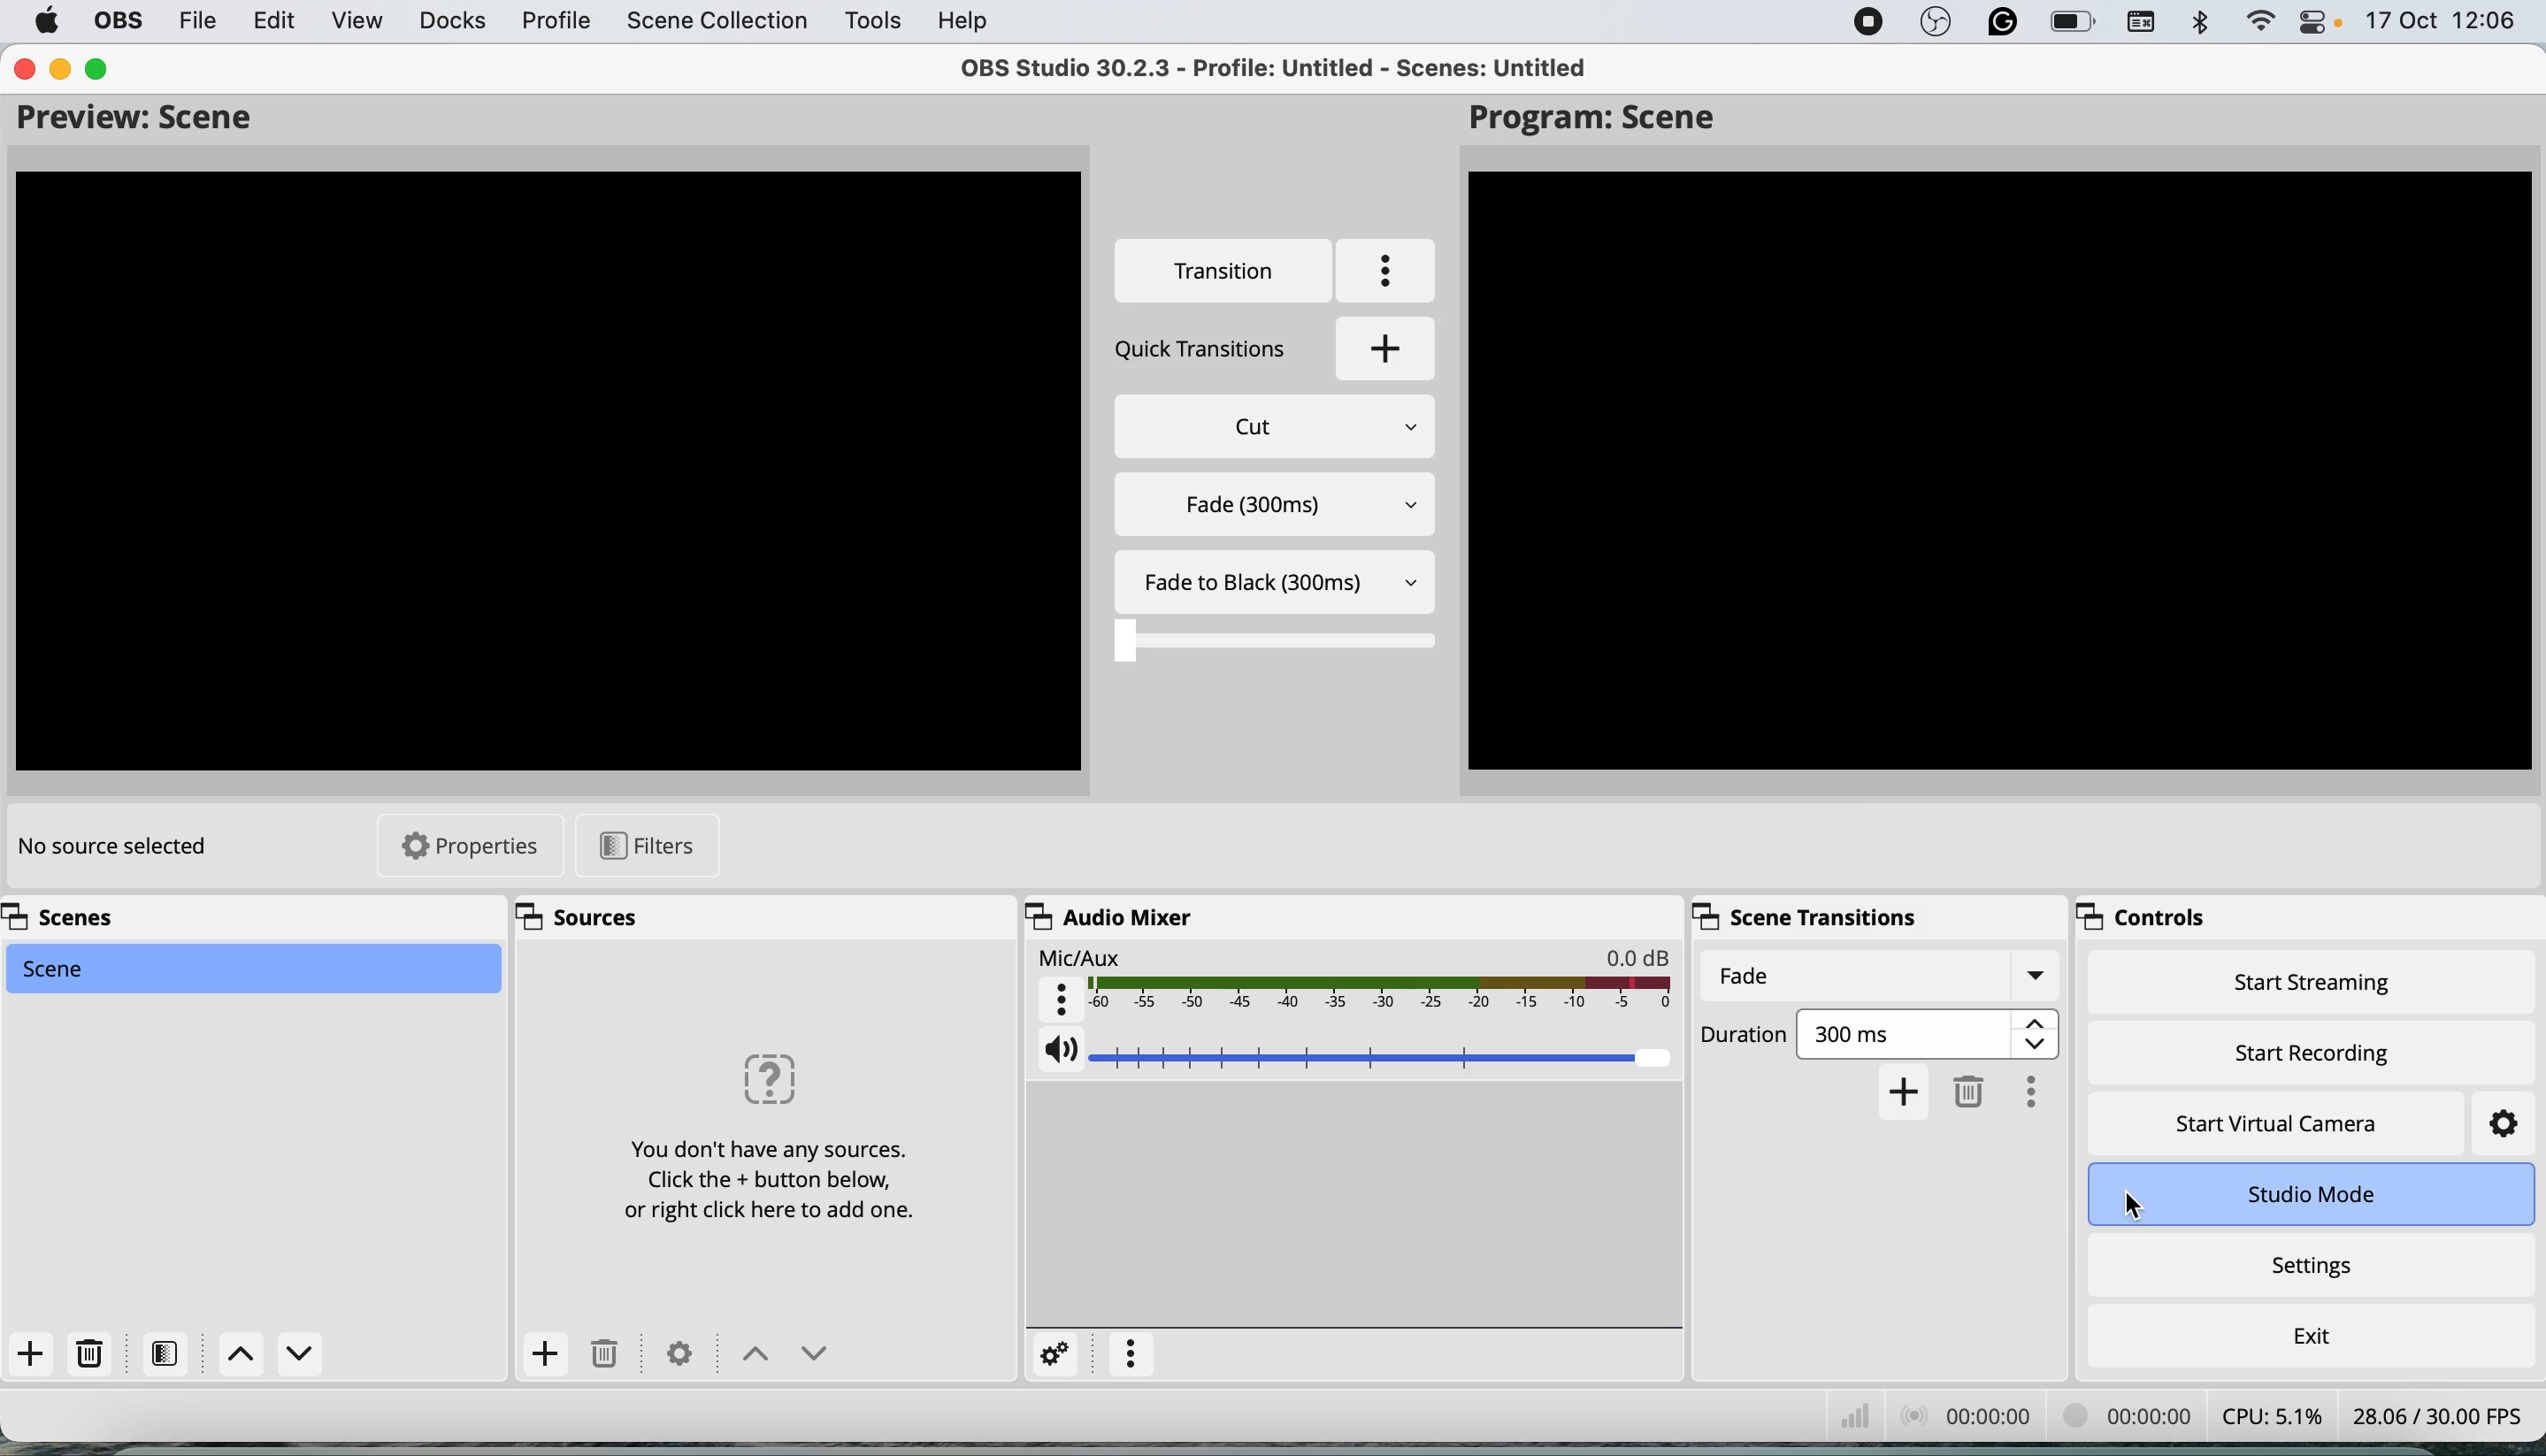 The image size is (2546, 1456). I want to click on audio recording timestamp, so click(1959, 1418).